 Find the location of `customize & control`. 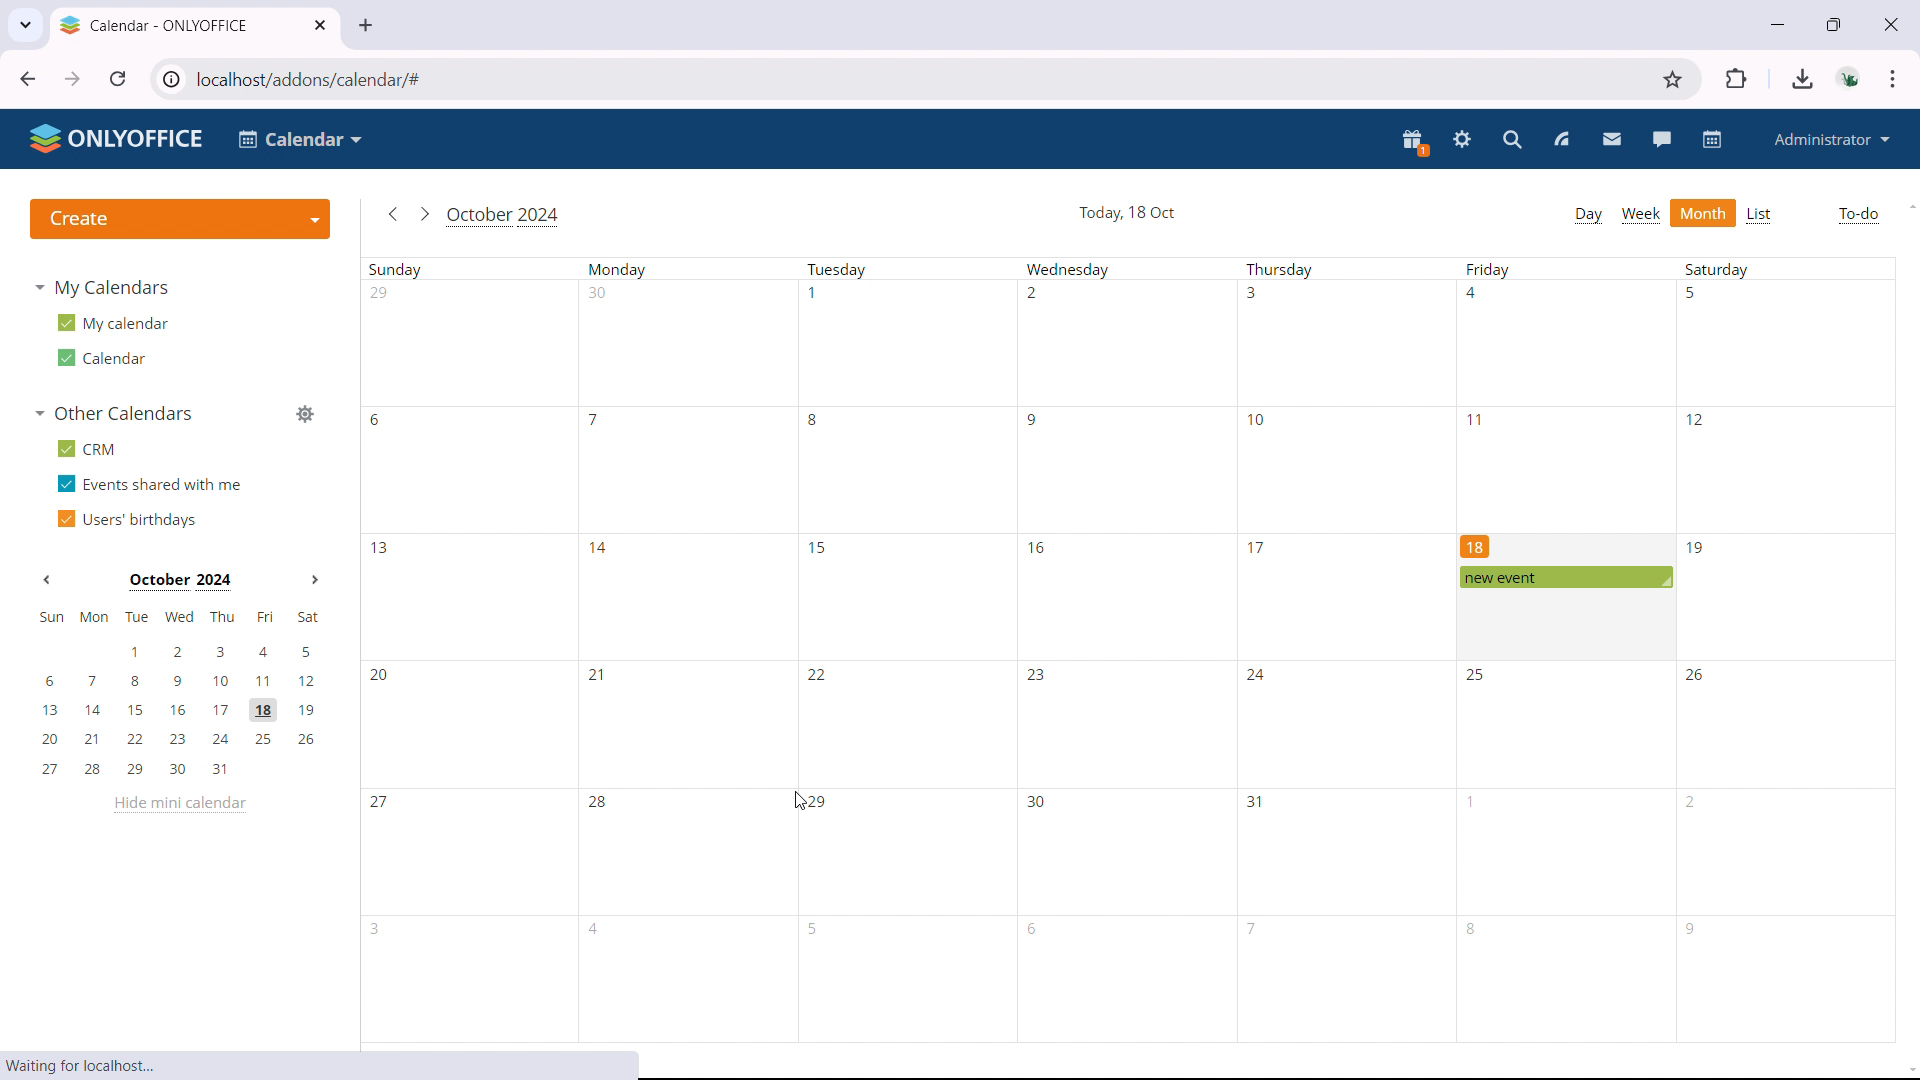

customize & control is located at coordinates (1893, 79).